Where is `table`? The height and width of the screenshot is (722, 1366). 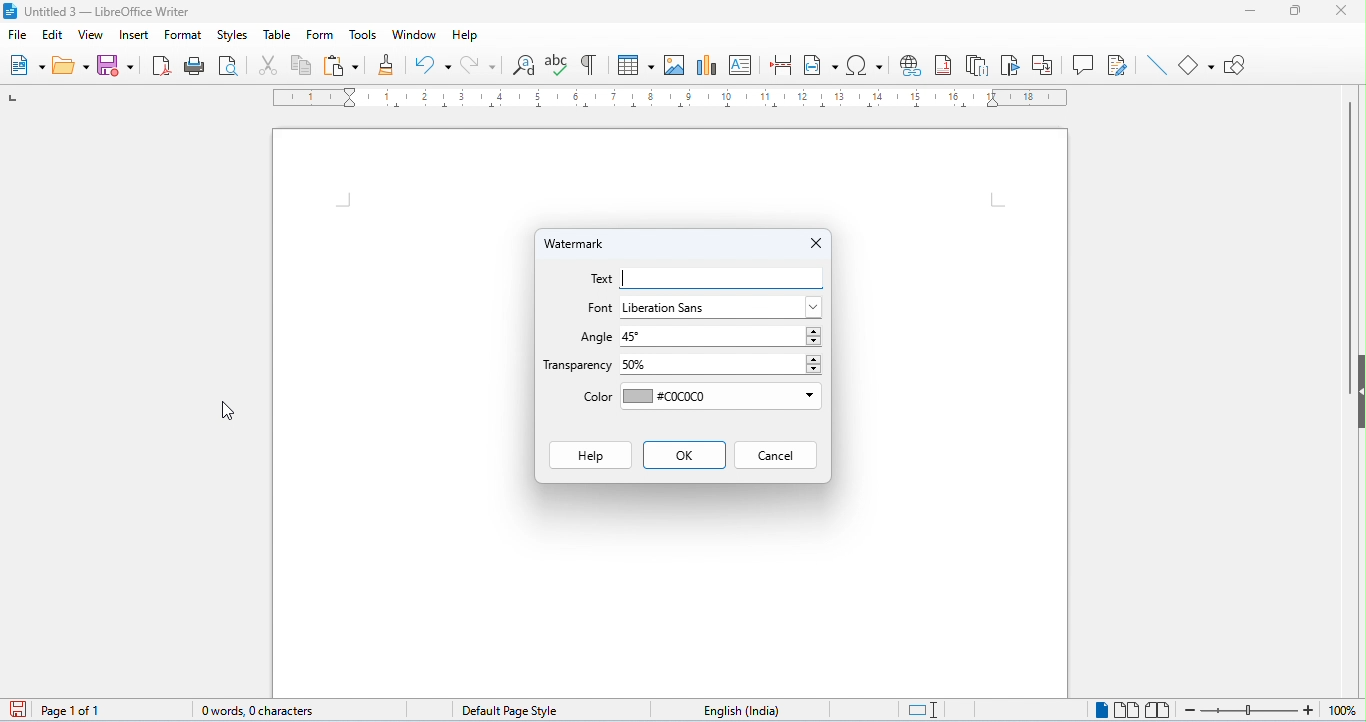 table is located at coordinates (279, 35).